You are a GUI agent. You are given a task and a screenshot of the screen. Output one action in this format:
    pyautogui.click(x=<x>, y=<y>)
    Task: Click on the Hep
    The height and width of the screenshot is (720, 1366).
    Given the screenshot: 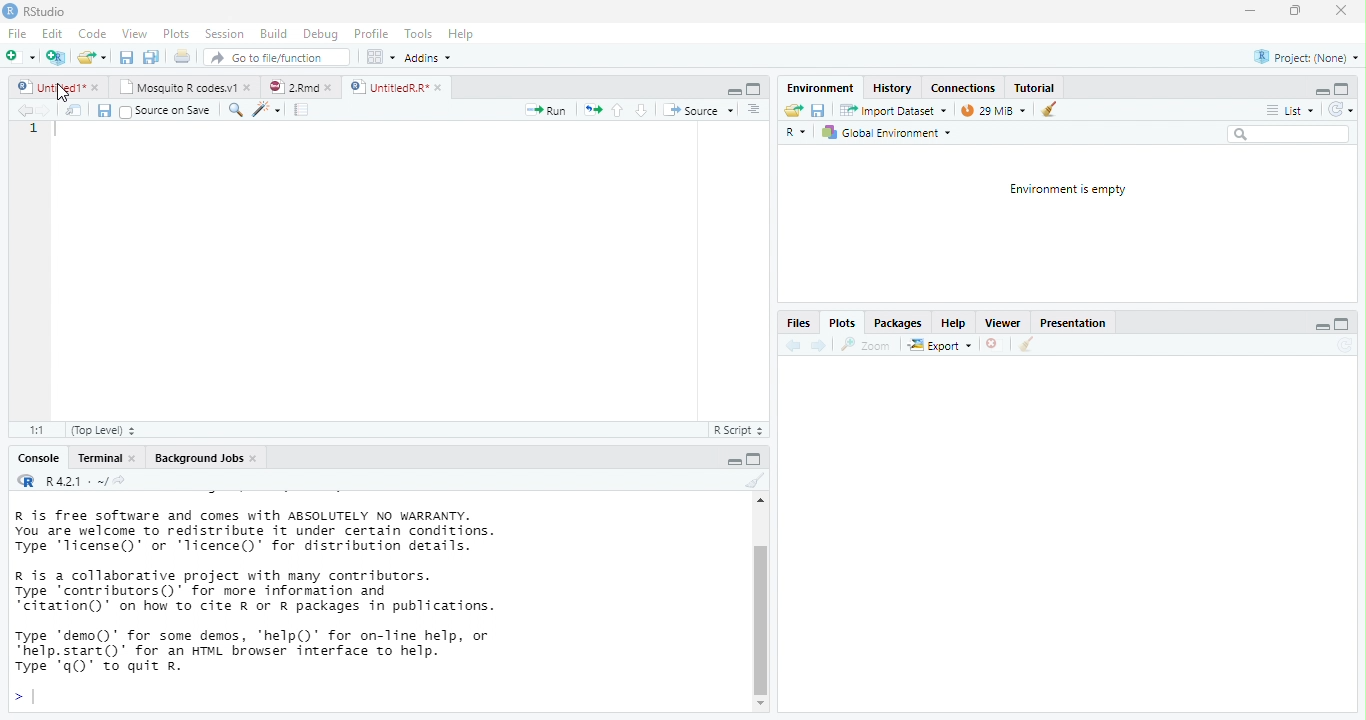 What is the action you would take?
    pyautogui.click(x=460, y=34)
    